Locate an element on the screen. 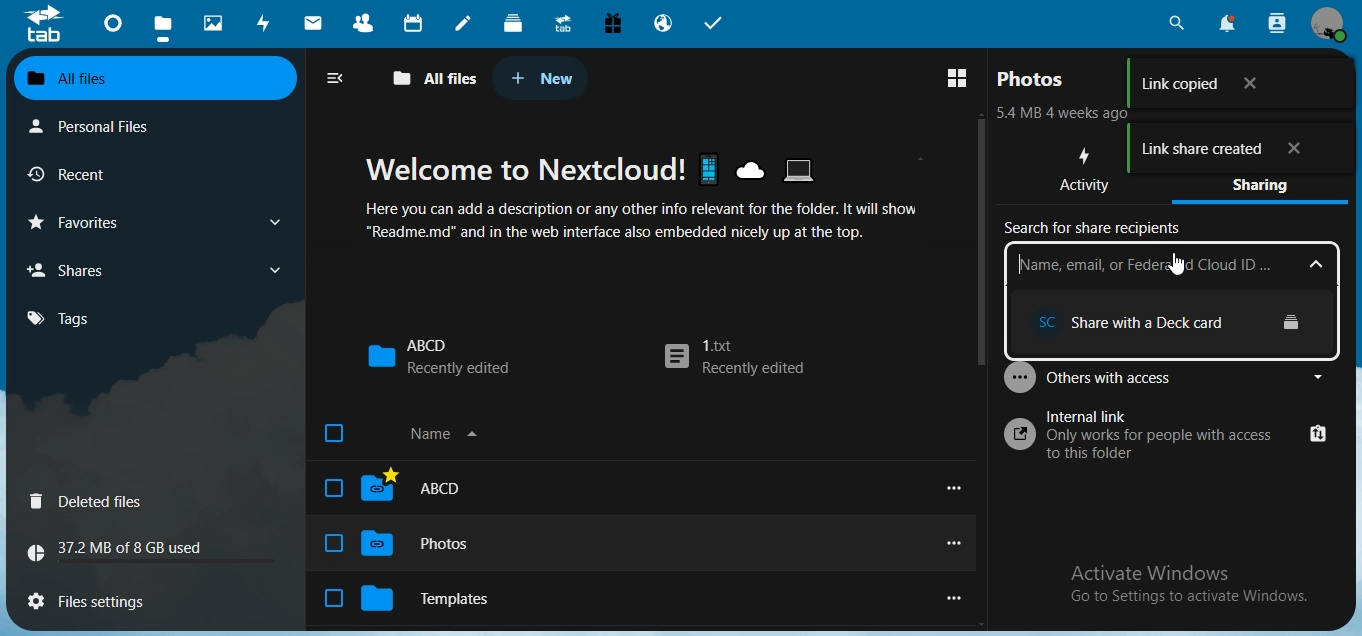 The image size is (1362, 636). photos is located at coordinates (1033, 79).